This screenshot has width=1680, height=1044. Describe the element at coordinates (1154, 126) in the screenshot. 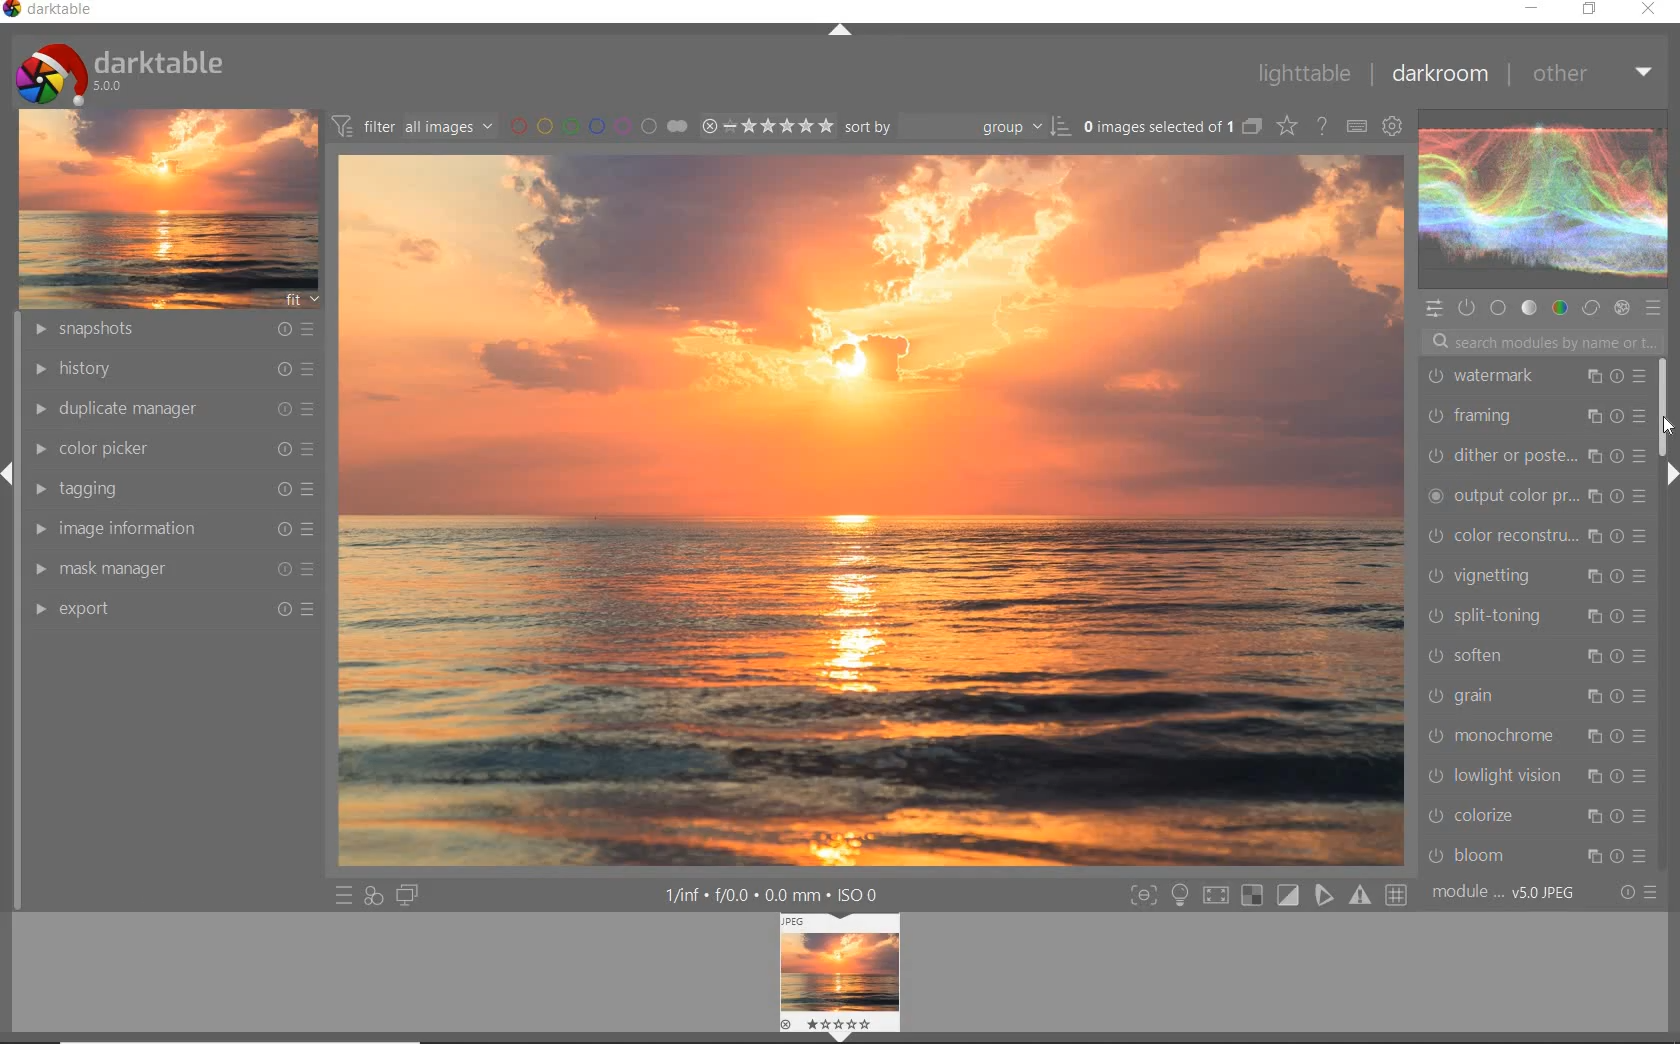

I see `SELSECTED IMAGE` at that location.